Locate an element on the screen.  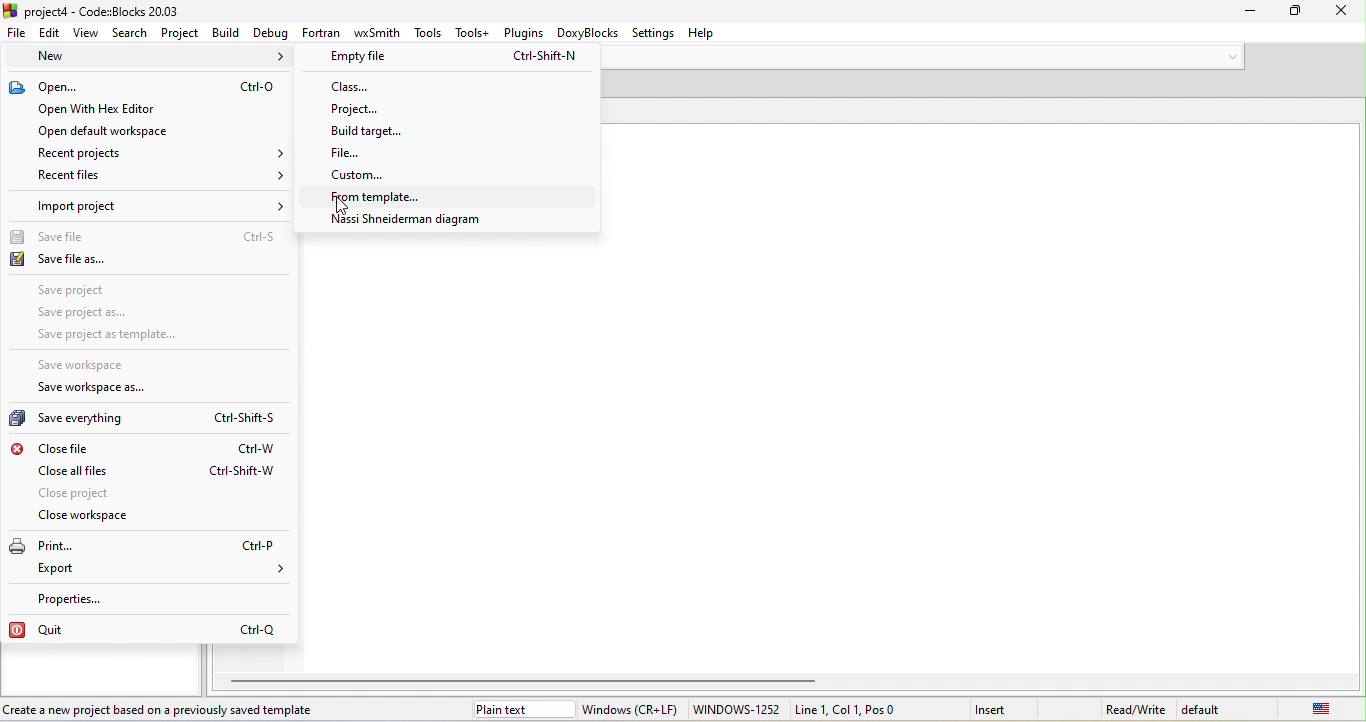
wxsmith is located at coordinates (378, 34).